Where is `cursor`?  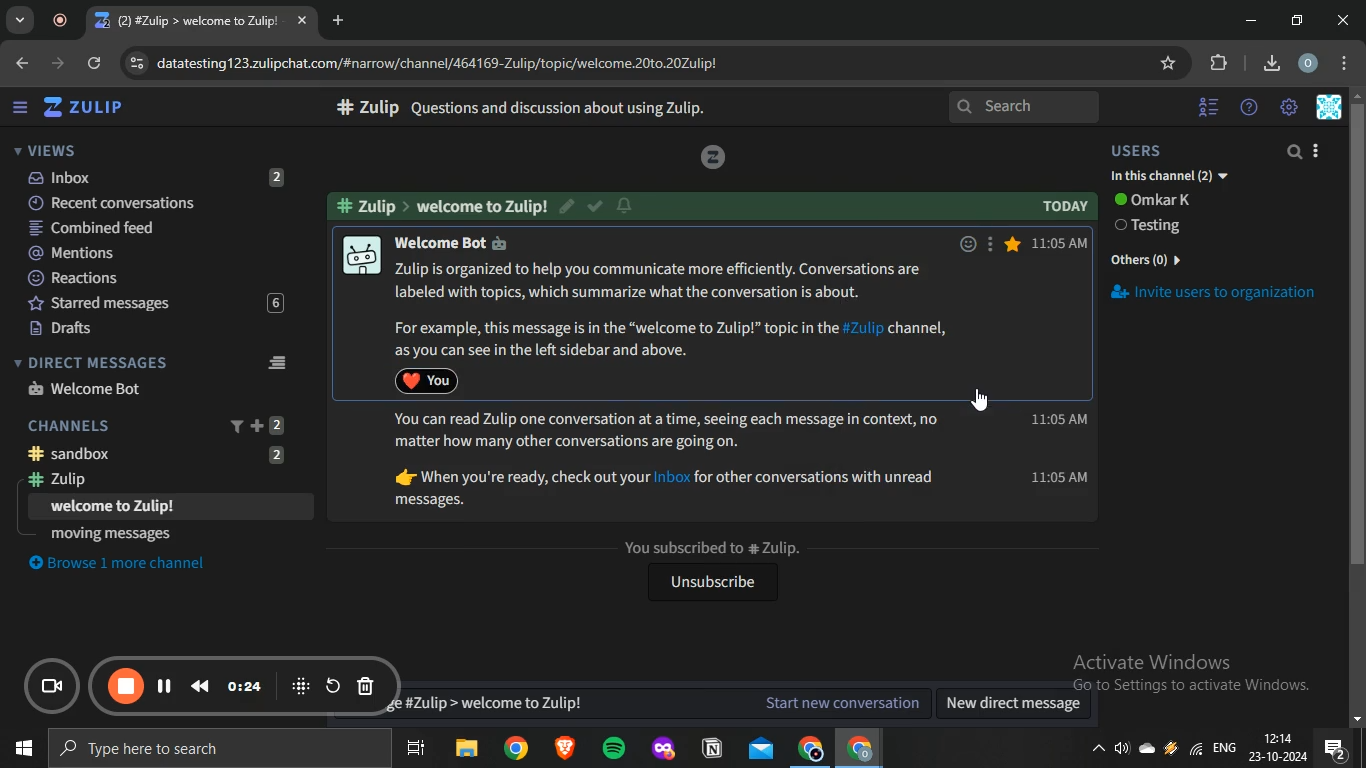 cursor is located at coordinates (984, 401).